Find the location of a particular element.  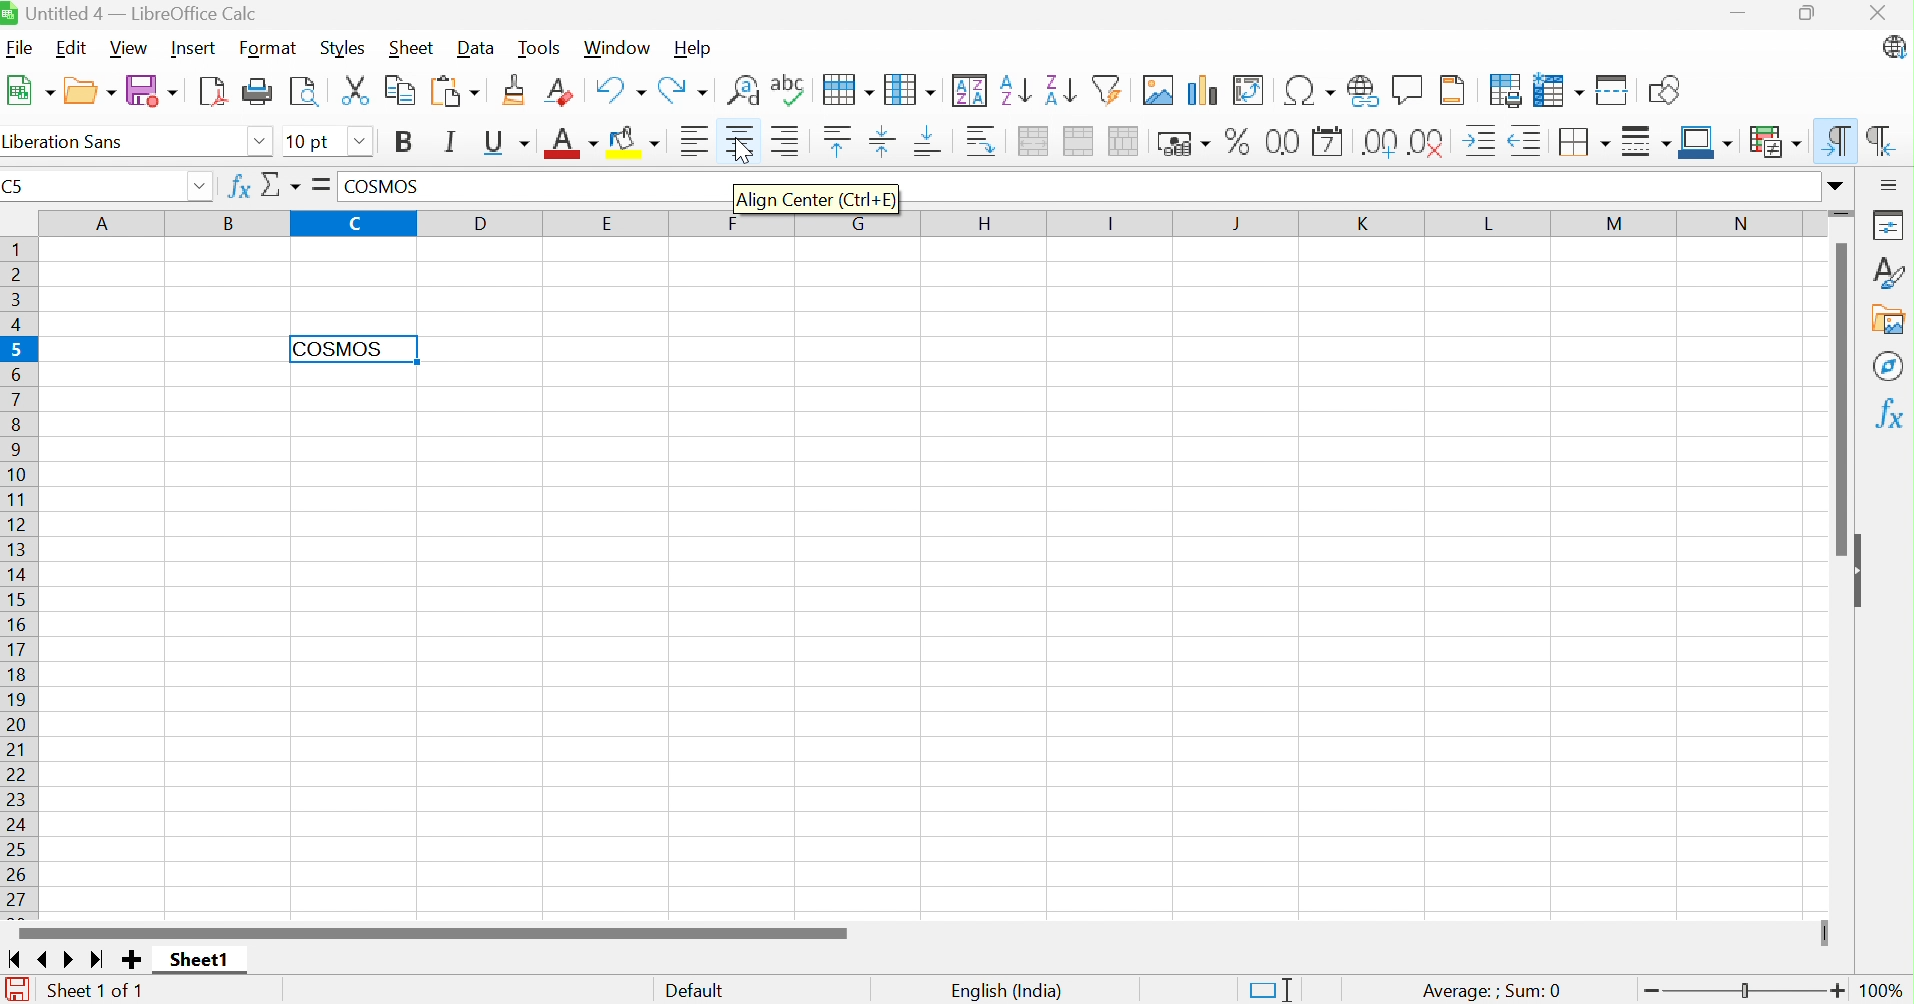

LibreOffice Update Available is located at coordinates (1892, 47).